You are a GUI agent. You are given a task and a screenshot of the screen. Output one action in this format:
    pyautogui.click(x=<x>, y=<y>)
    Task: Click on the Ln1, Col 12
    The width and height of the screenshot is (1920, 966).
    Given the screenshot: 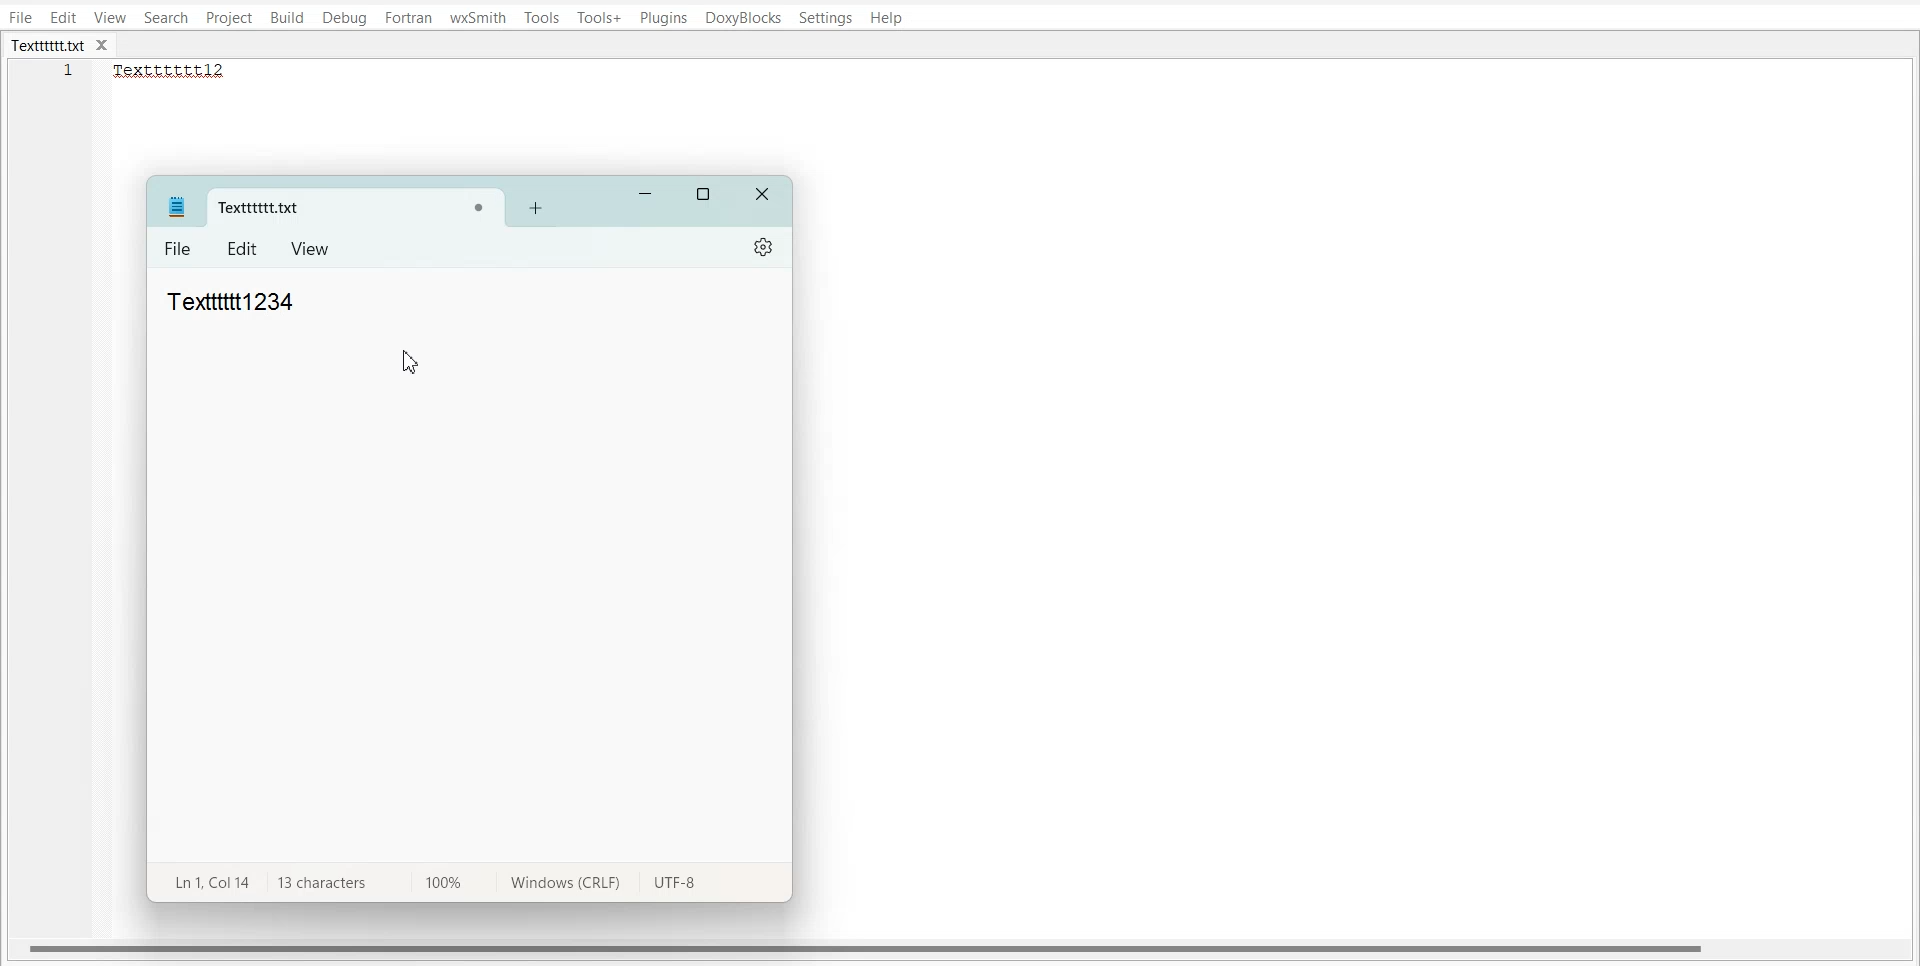 What is the action you would take?
    pyautogui.click(x=207, y=881)
    